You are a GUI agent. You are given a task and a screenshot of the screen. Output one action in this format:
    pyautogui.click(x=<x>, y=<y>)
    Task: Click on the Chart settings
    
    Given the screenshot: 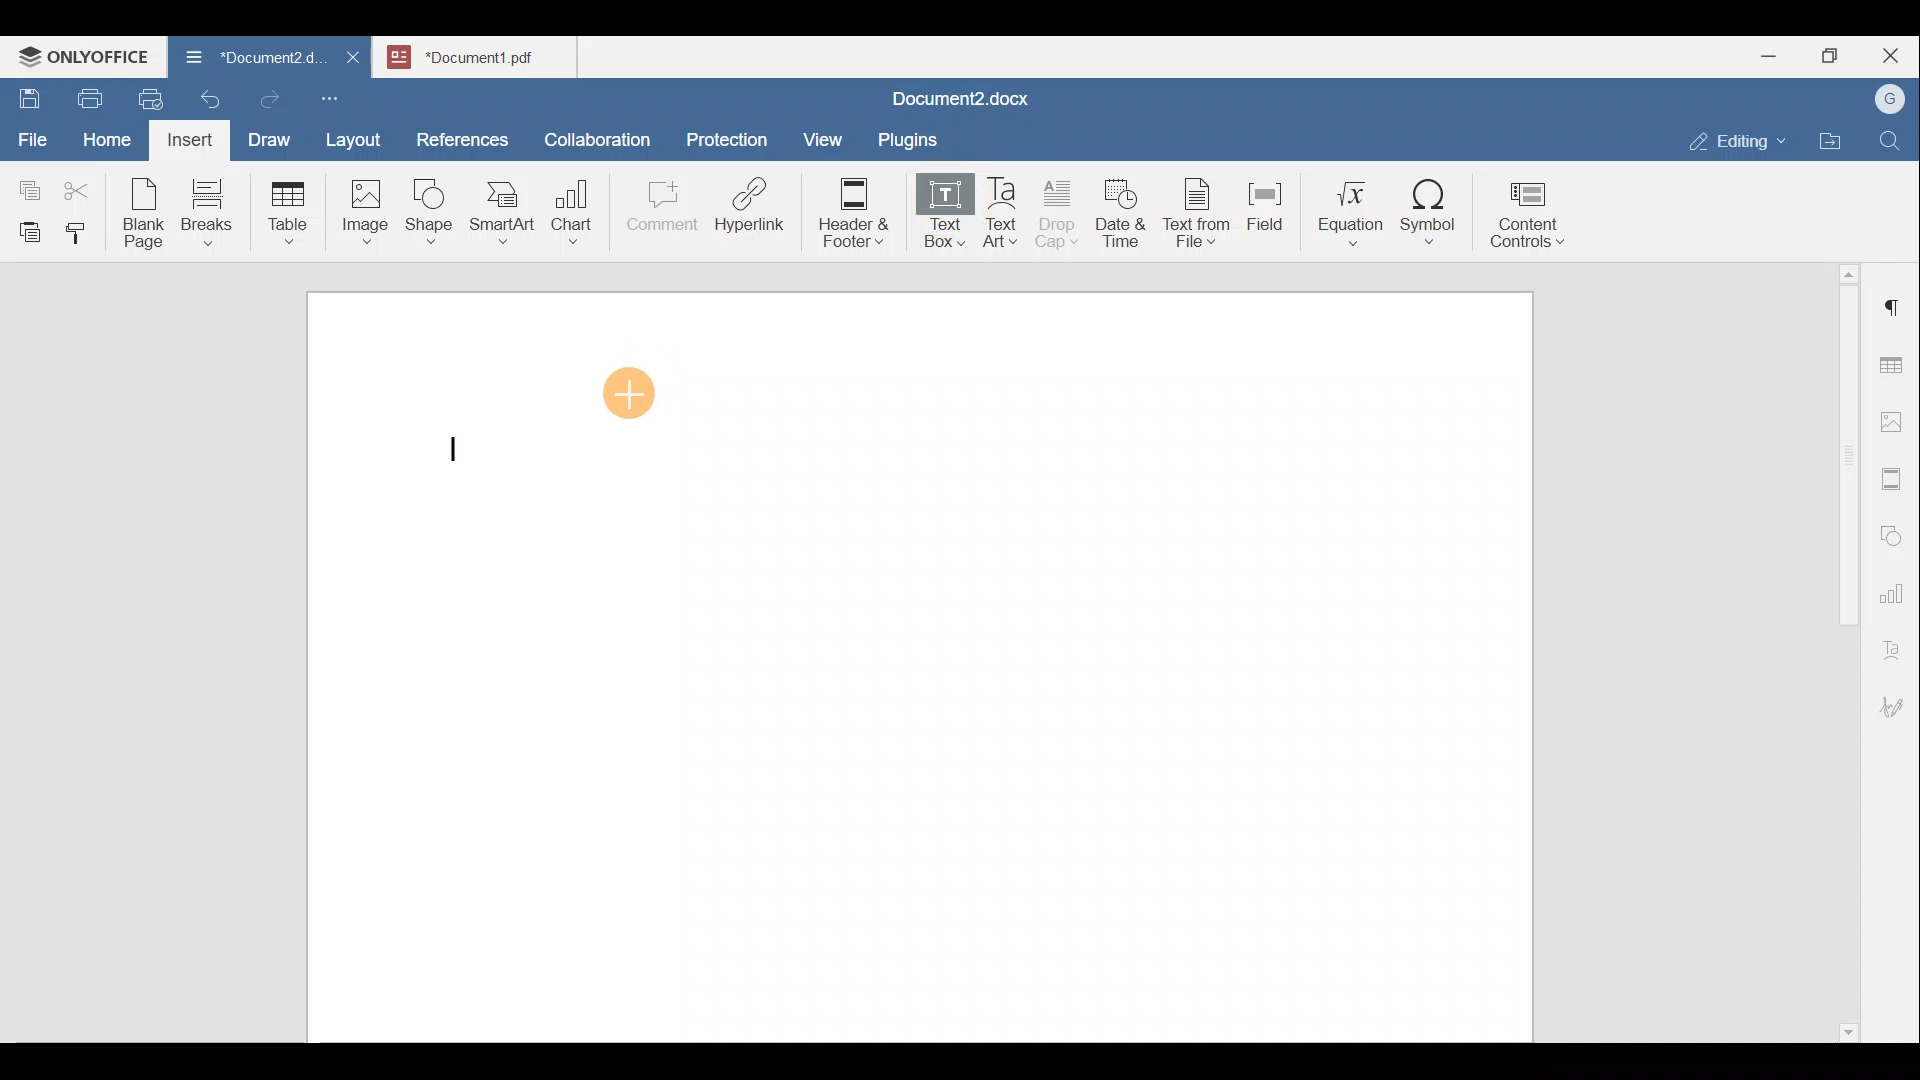 What is the action you would take?
    pyautogui.click(x=1896, y=585)
    